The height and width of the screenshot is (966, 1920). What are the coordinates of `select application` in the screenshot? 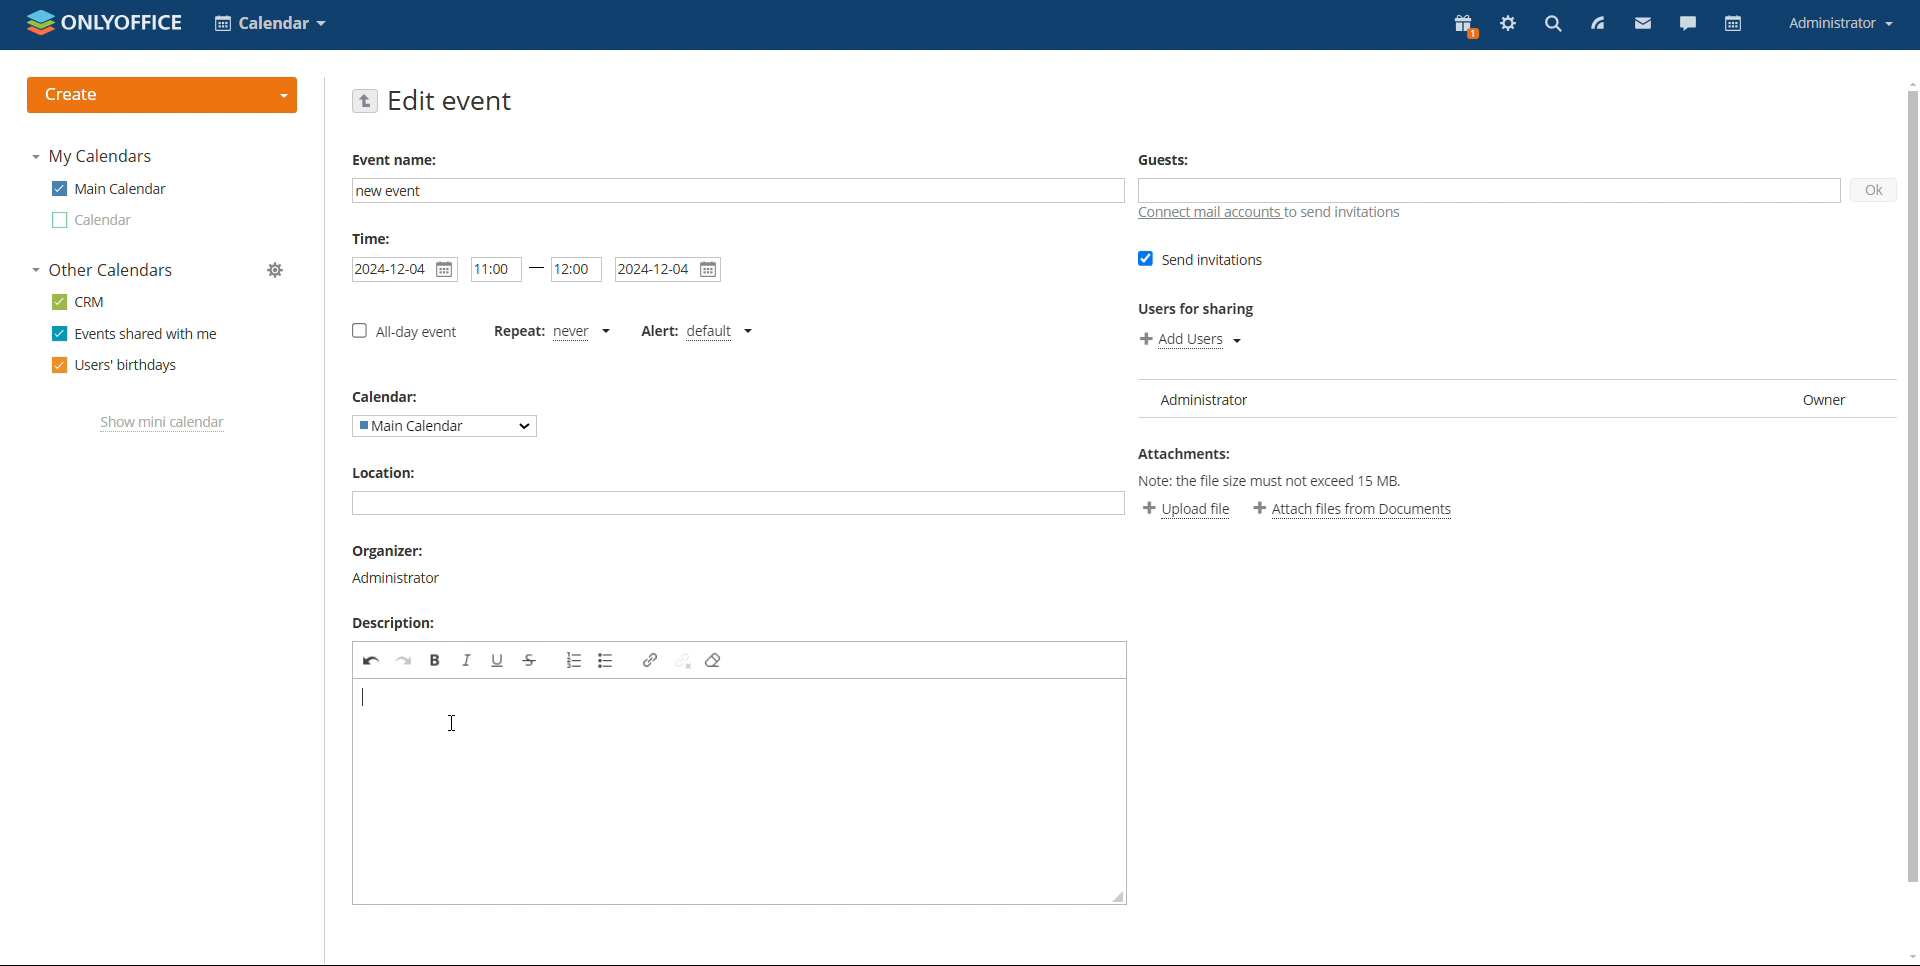 It's located at (269, 23).